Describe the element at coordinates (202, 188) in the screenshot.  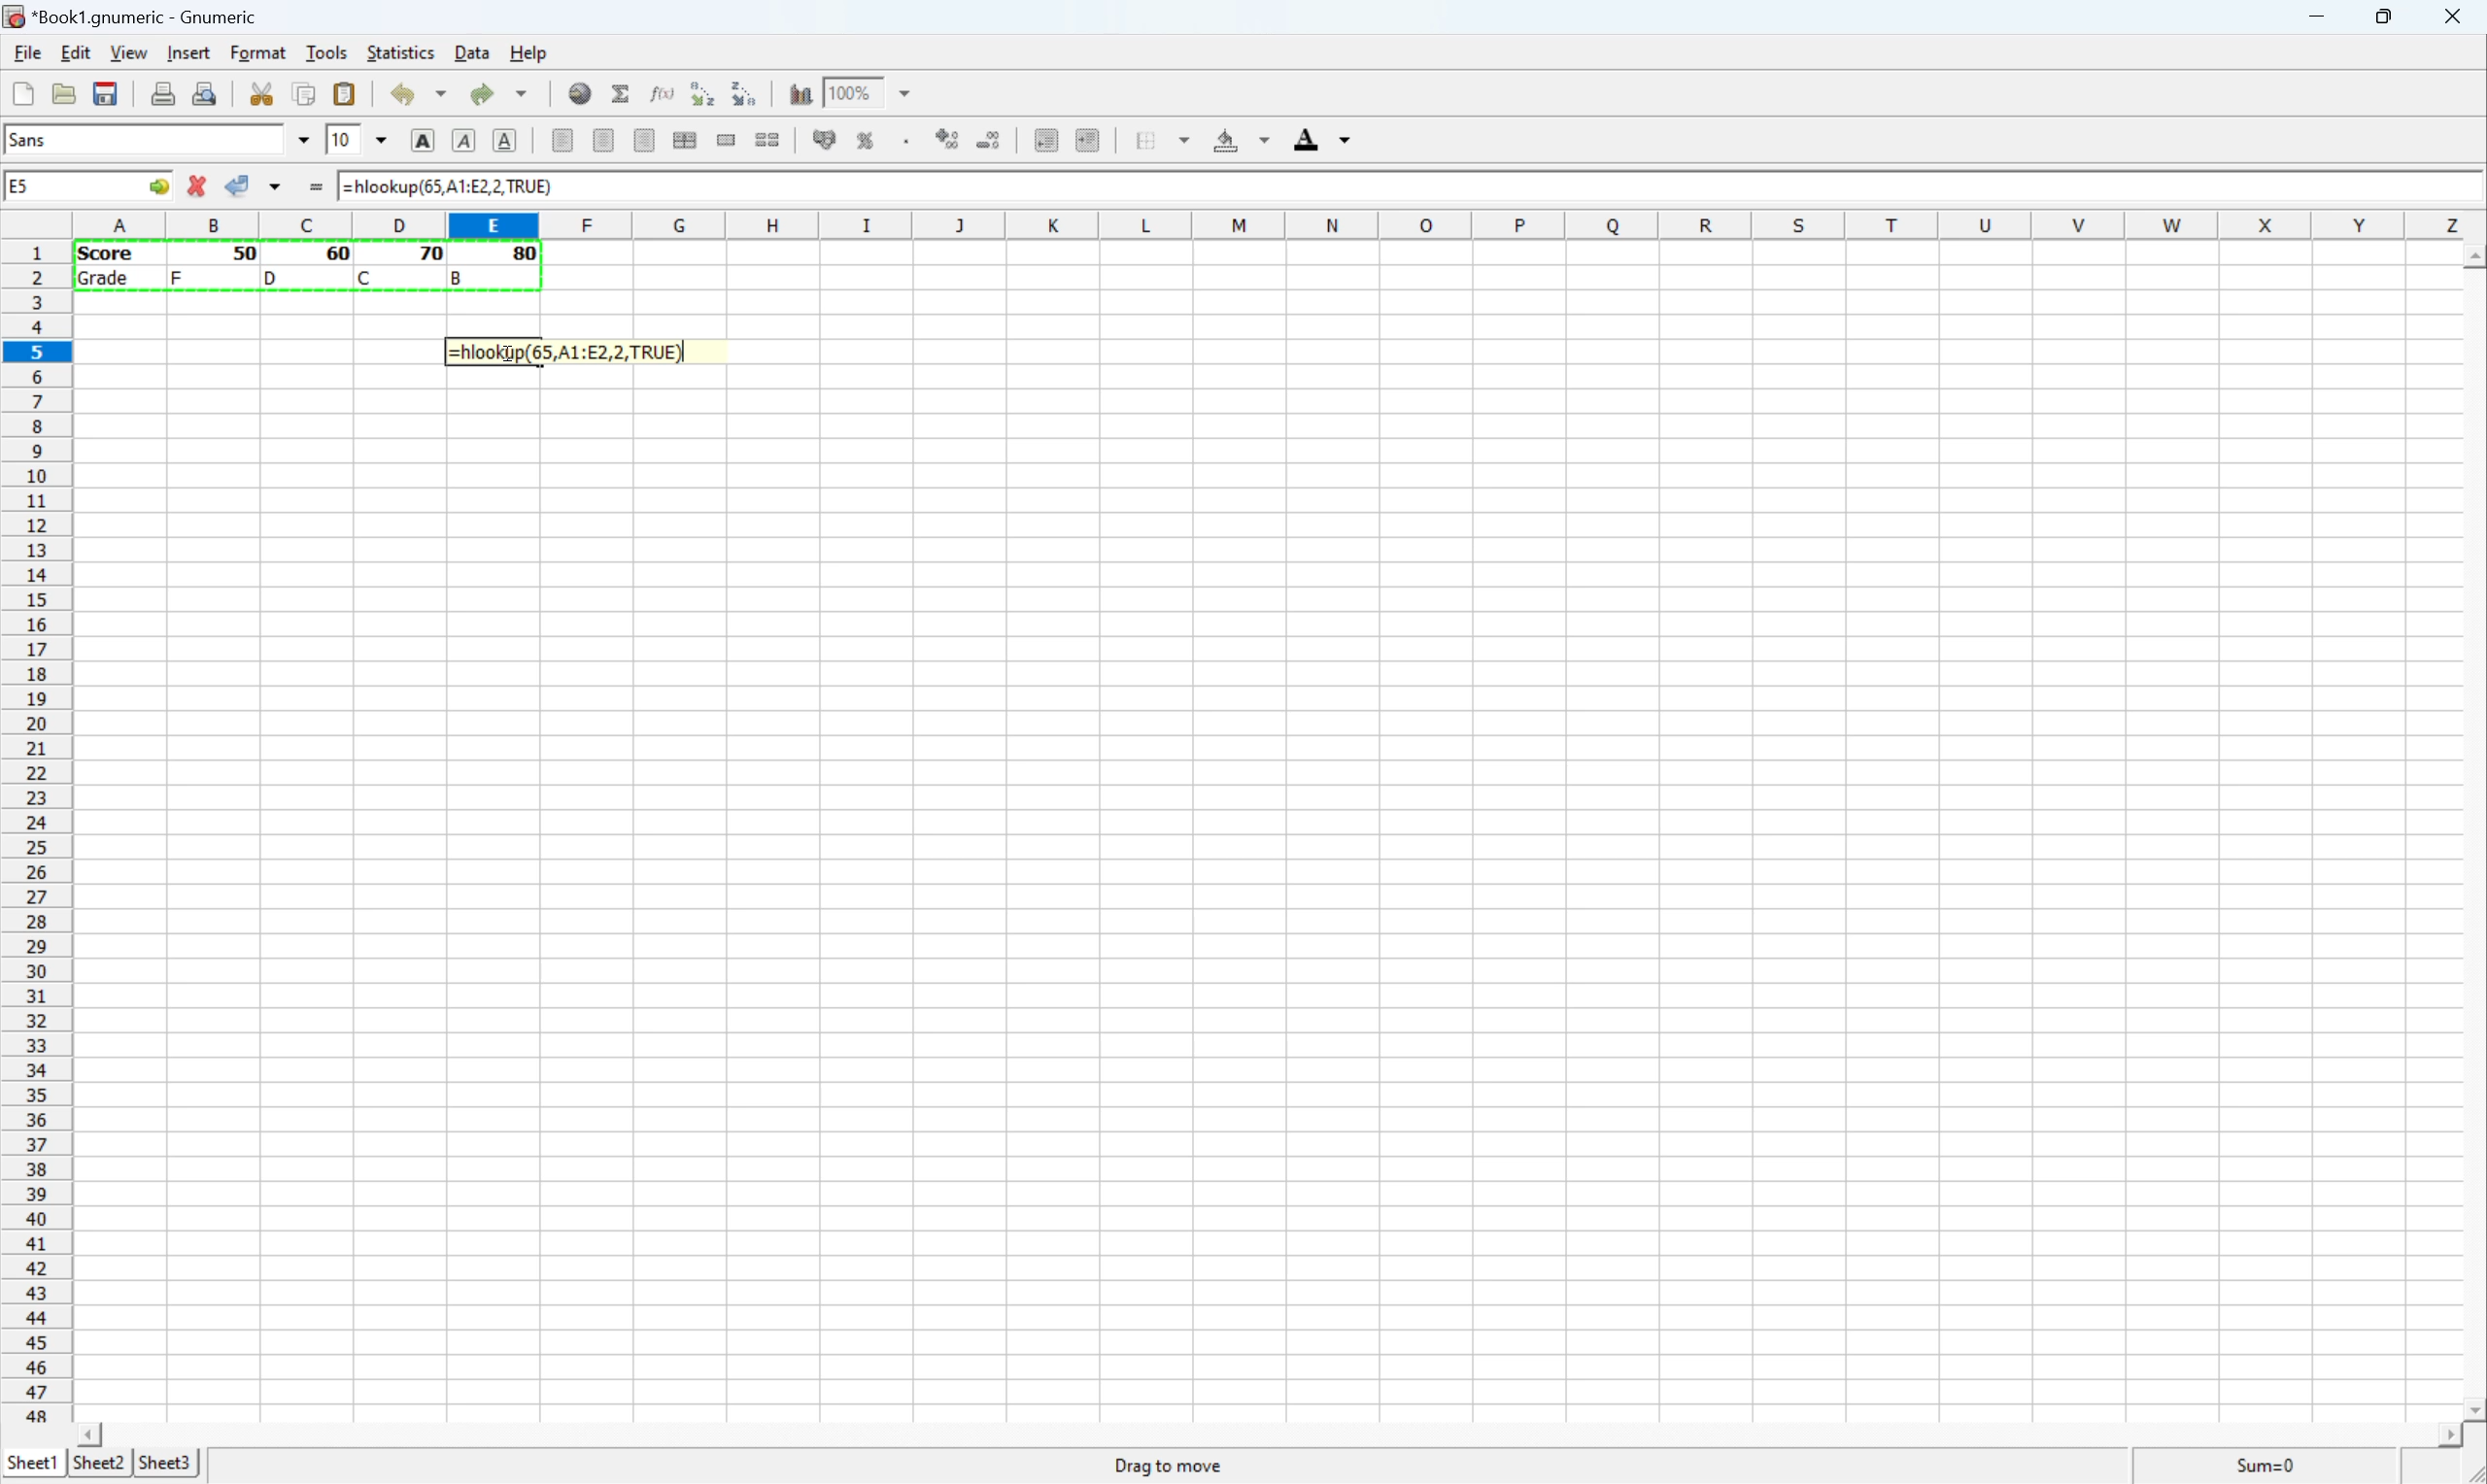
I see `Cancel change` at that location.